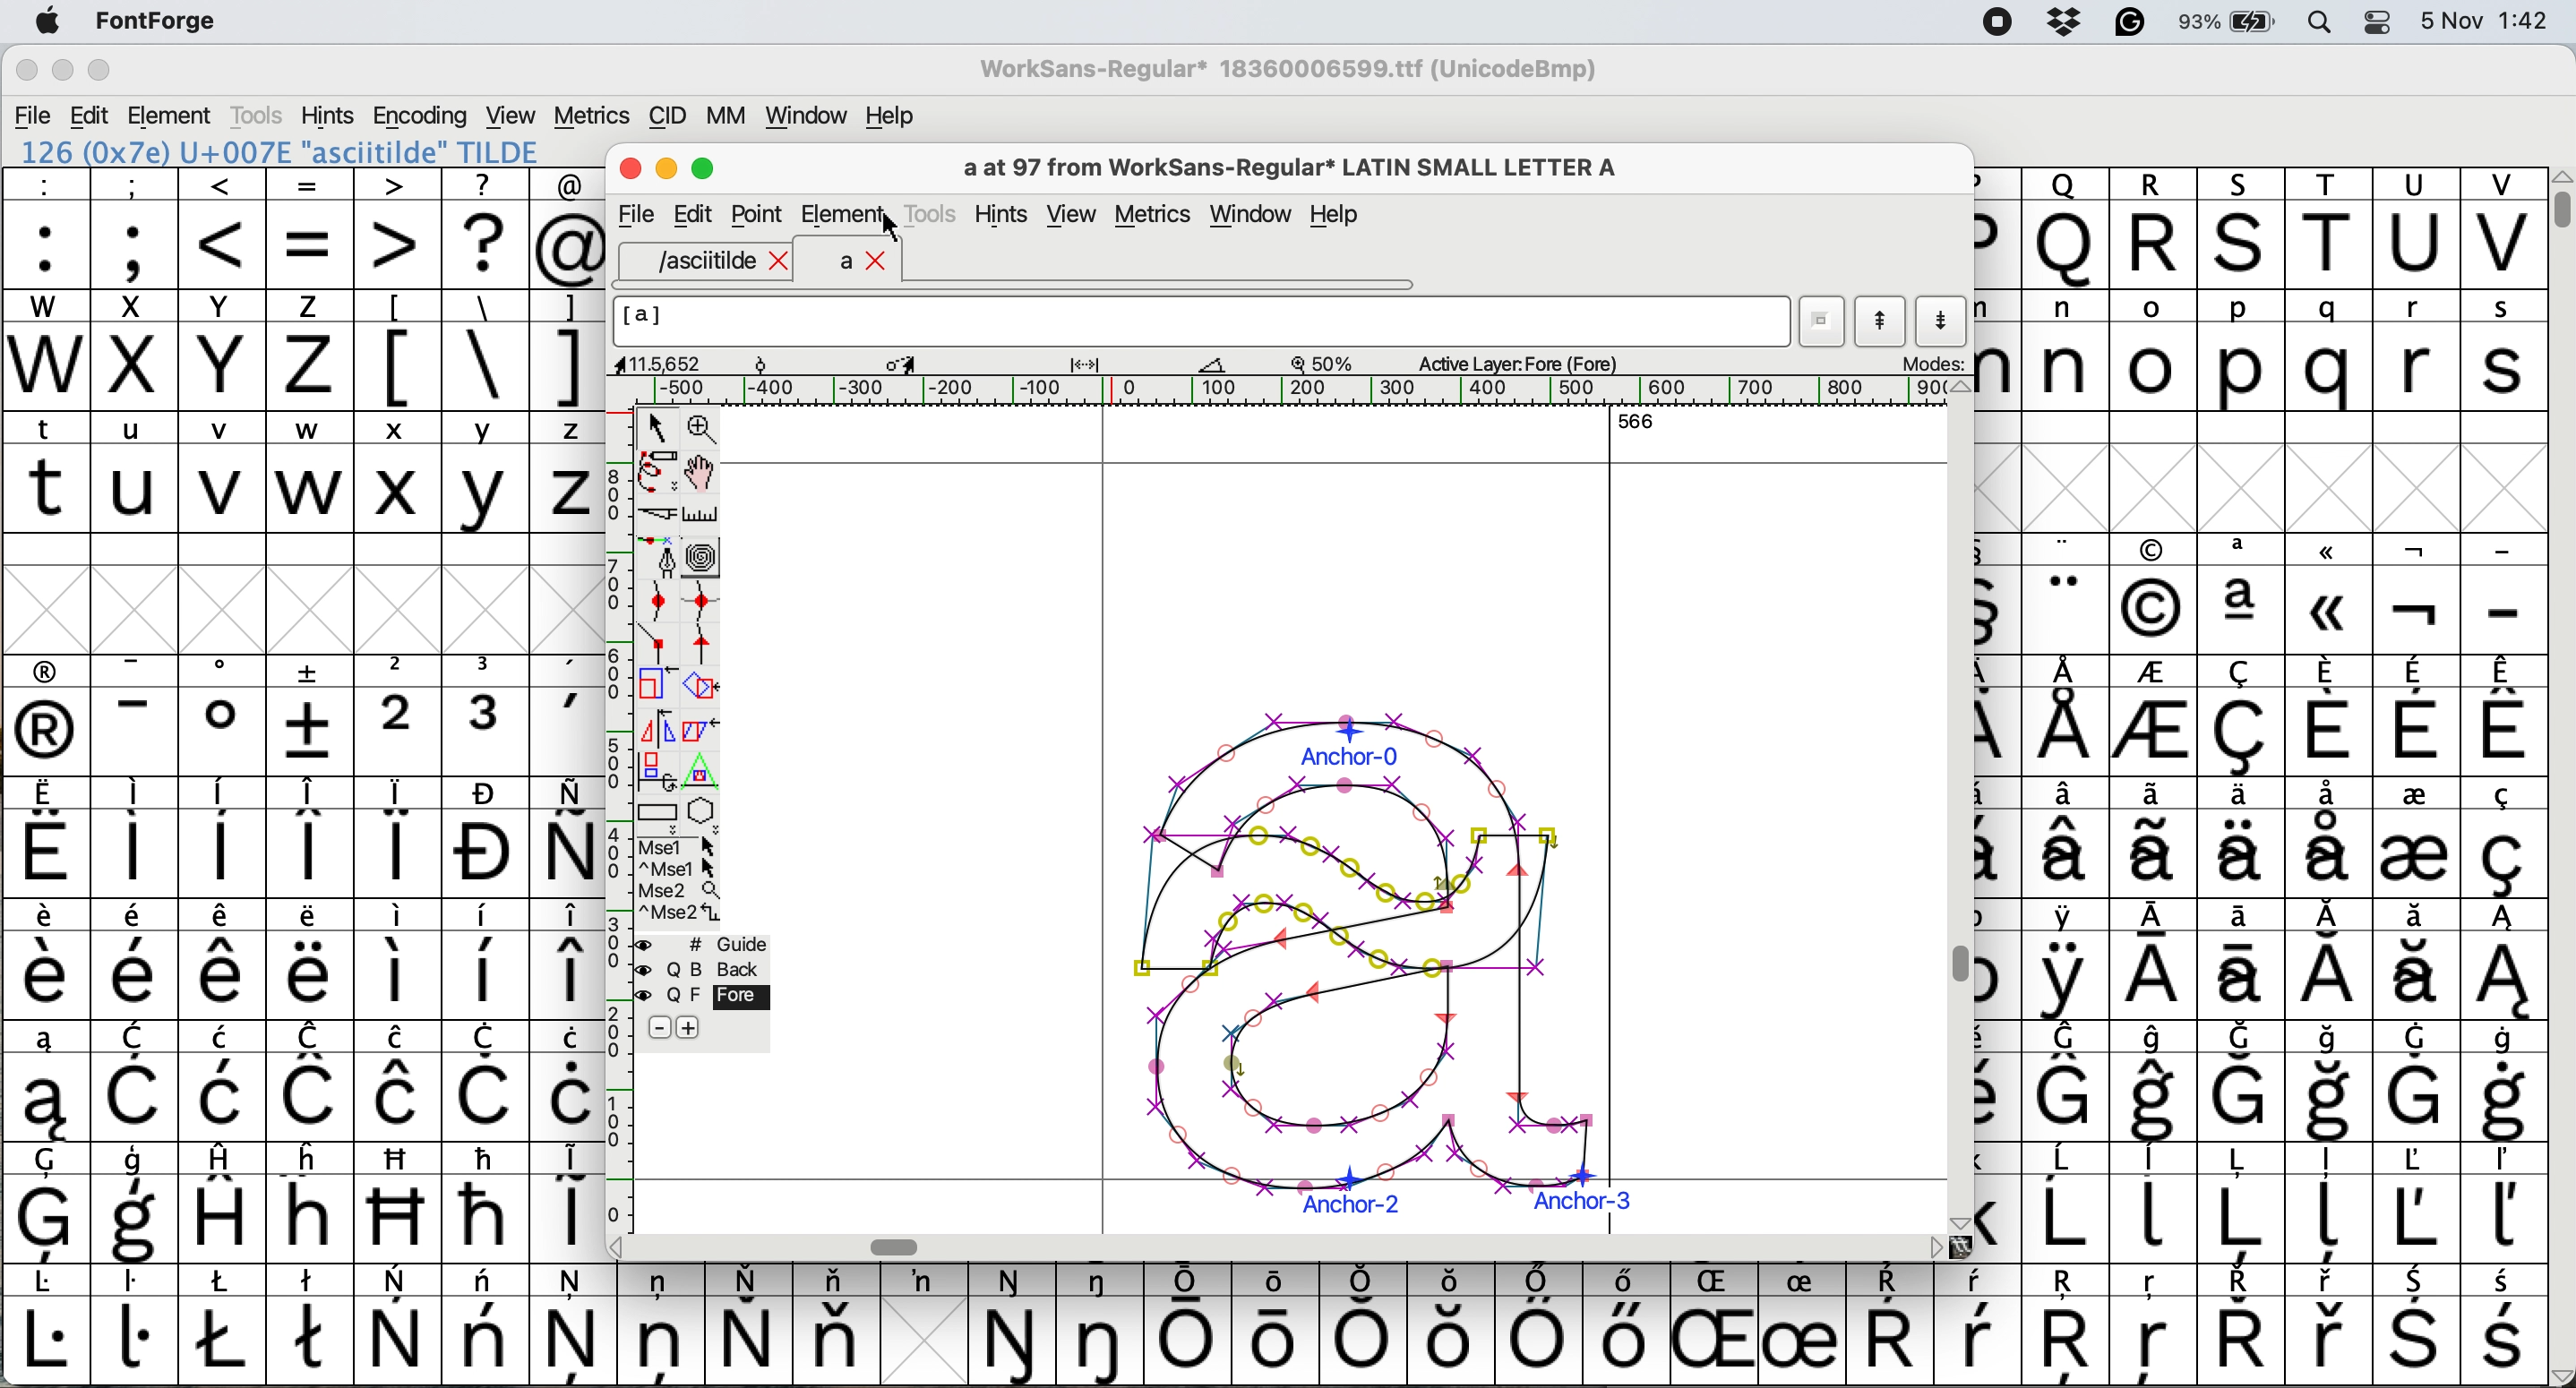  I want to click on modes, so click(1931, 362).